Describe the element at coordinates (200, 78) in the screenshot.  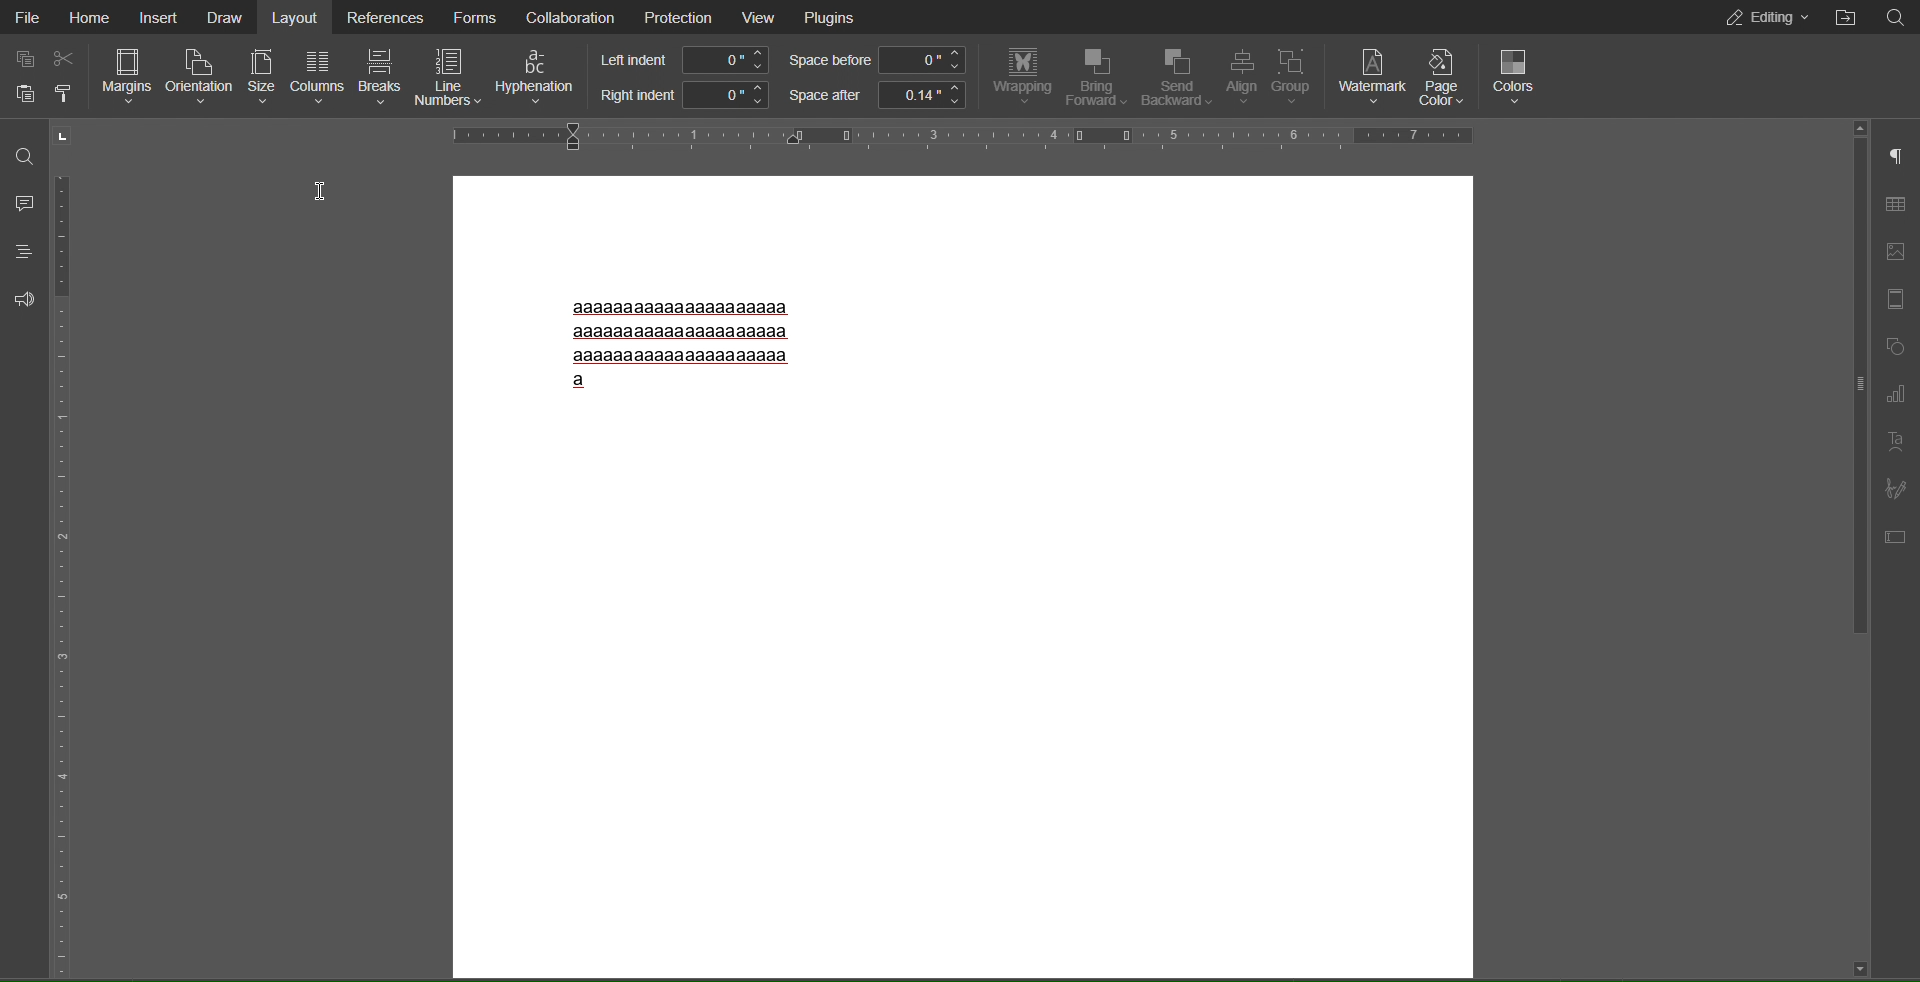
I see `Orientation` at that location.